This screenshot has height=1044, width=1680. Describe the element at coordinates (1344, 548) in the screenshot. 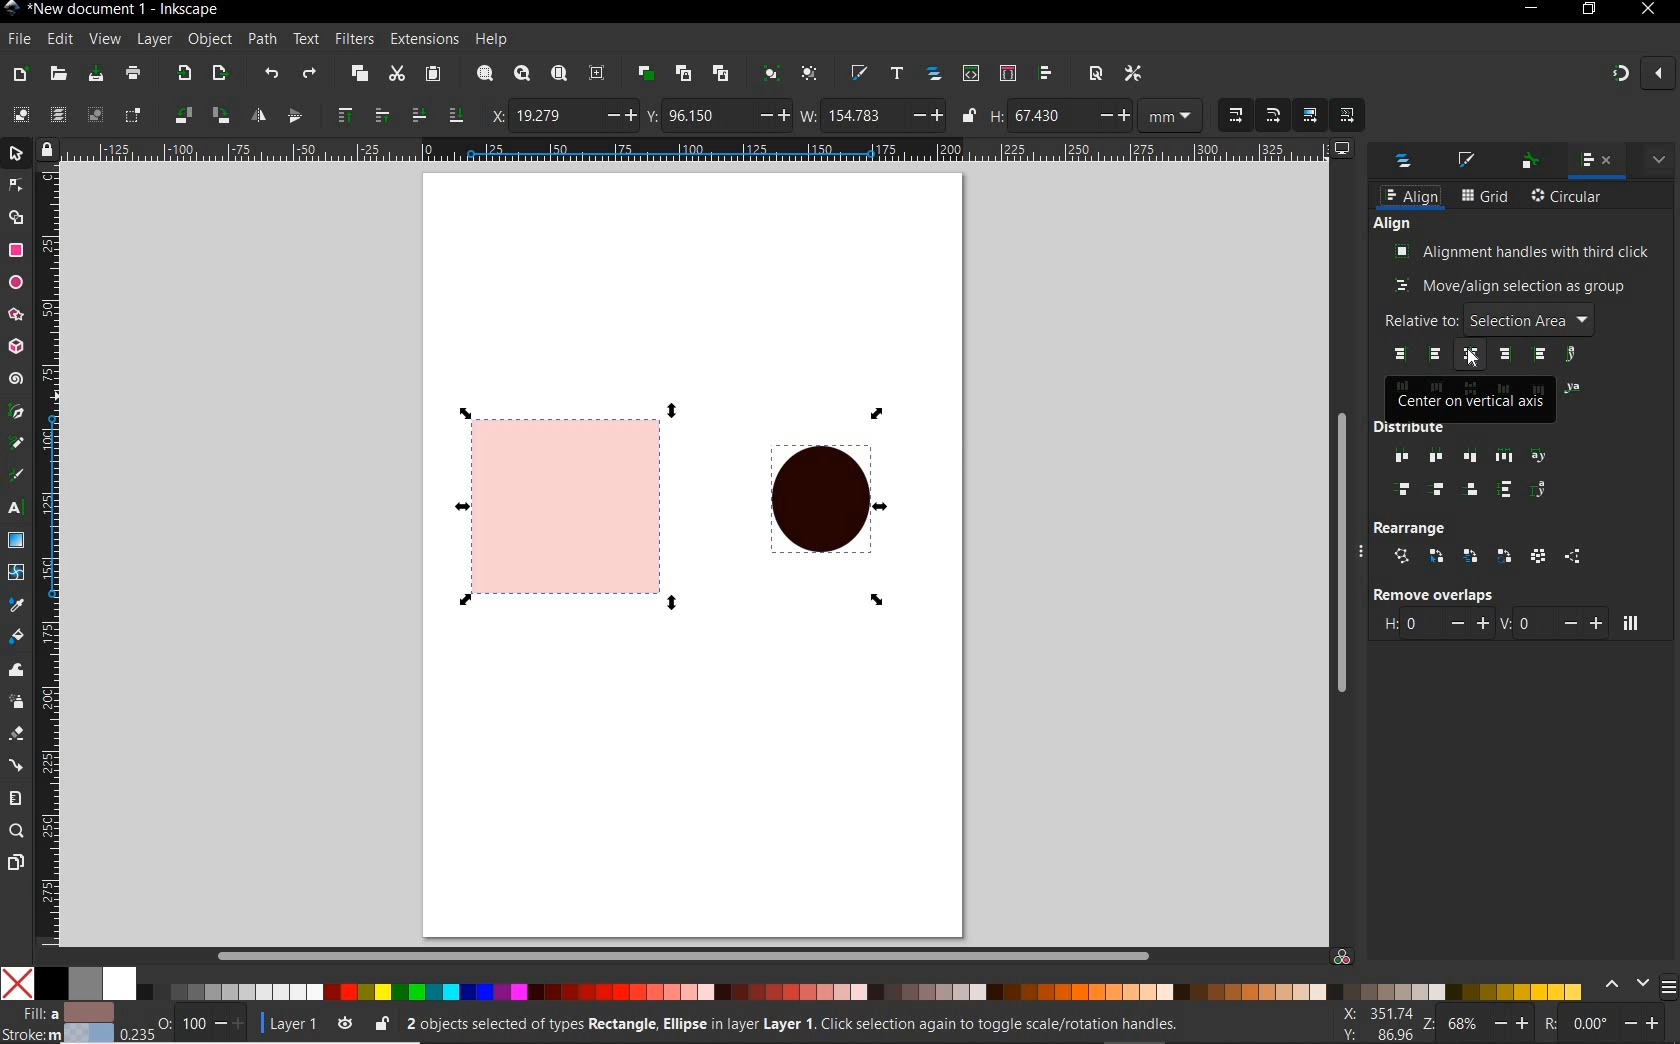

I see `scrollbar` at that location.